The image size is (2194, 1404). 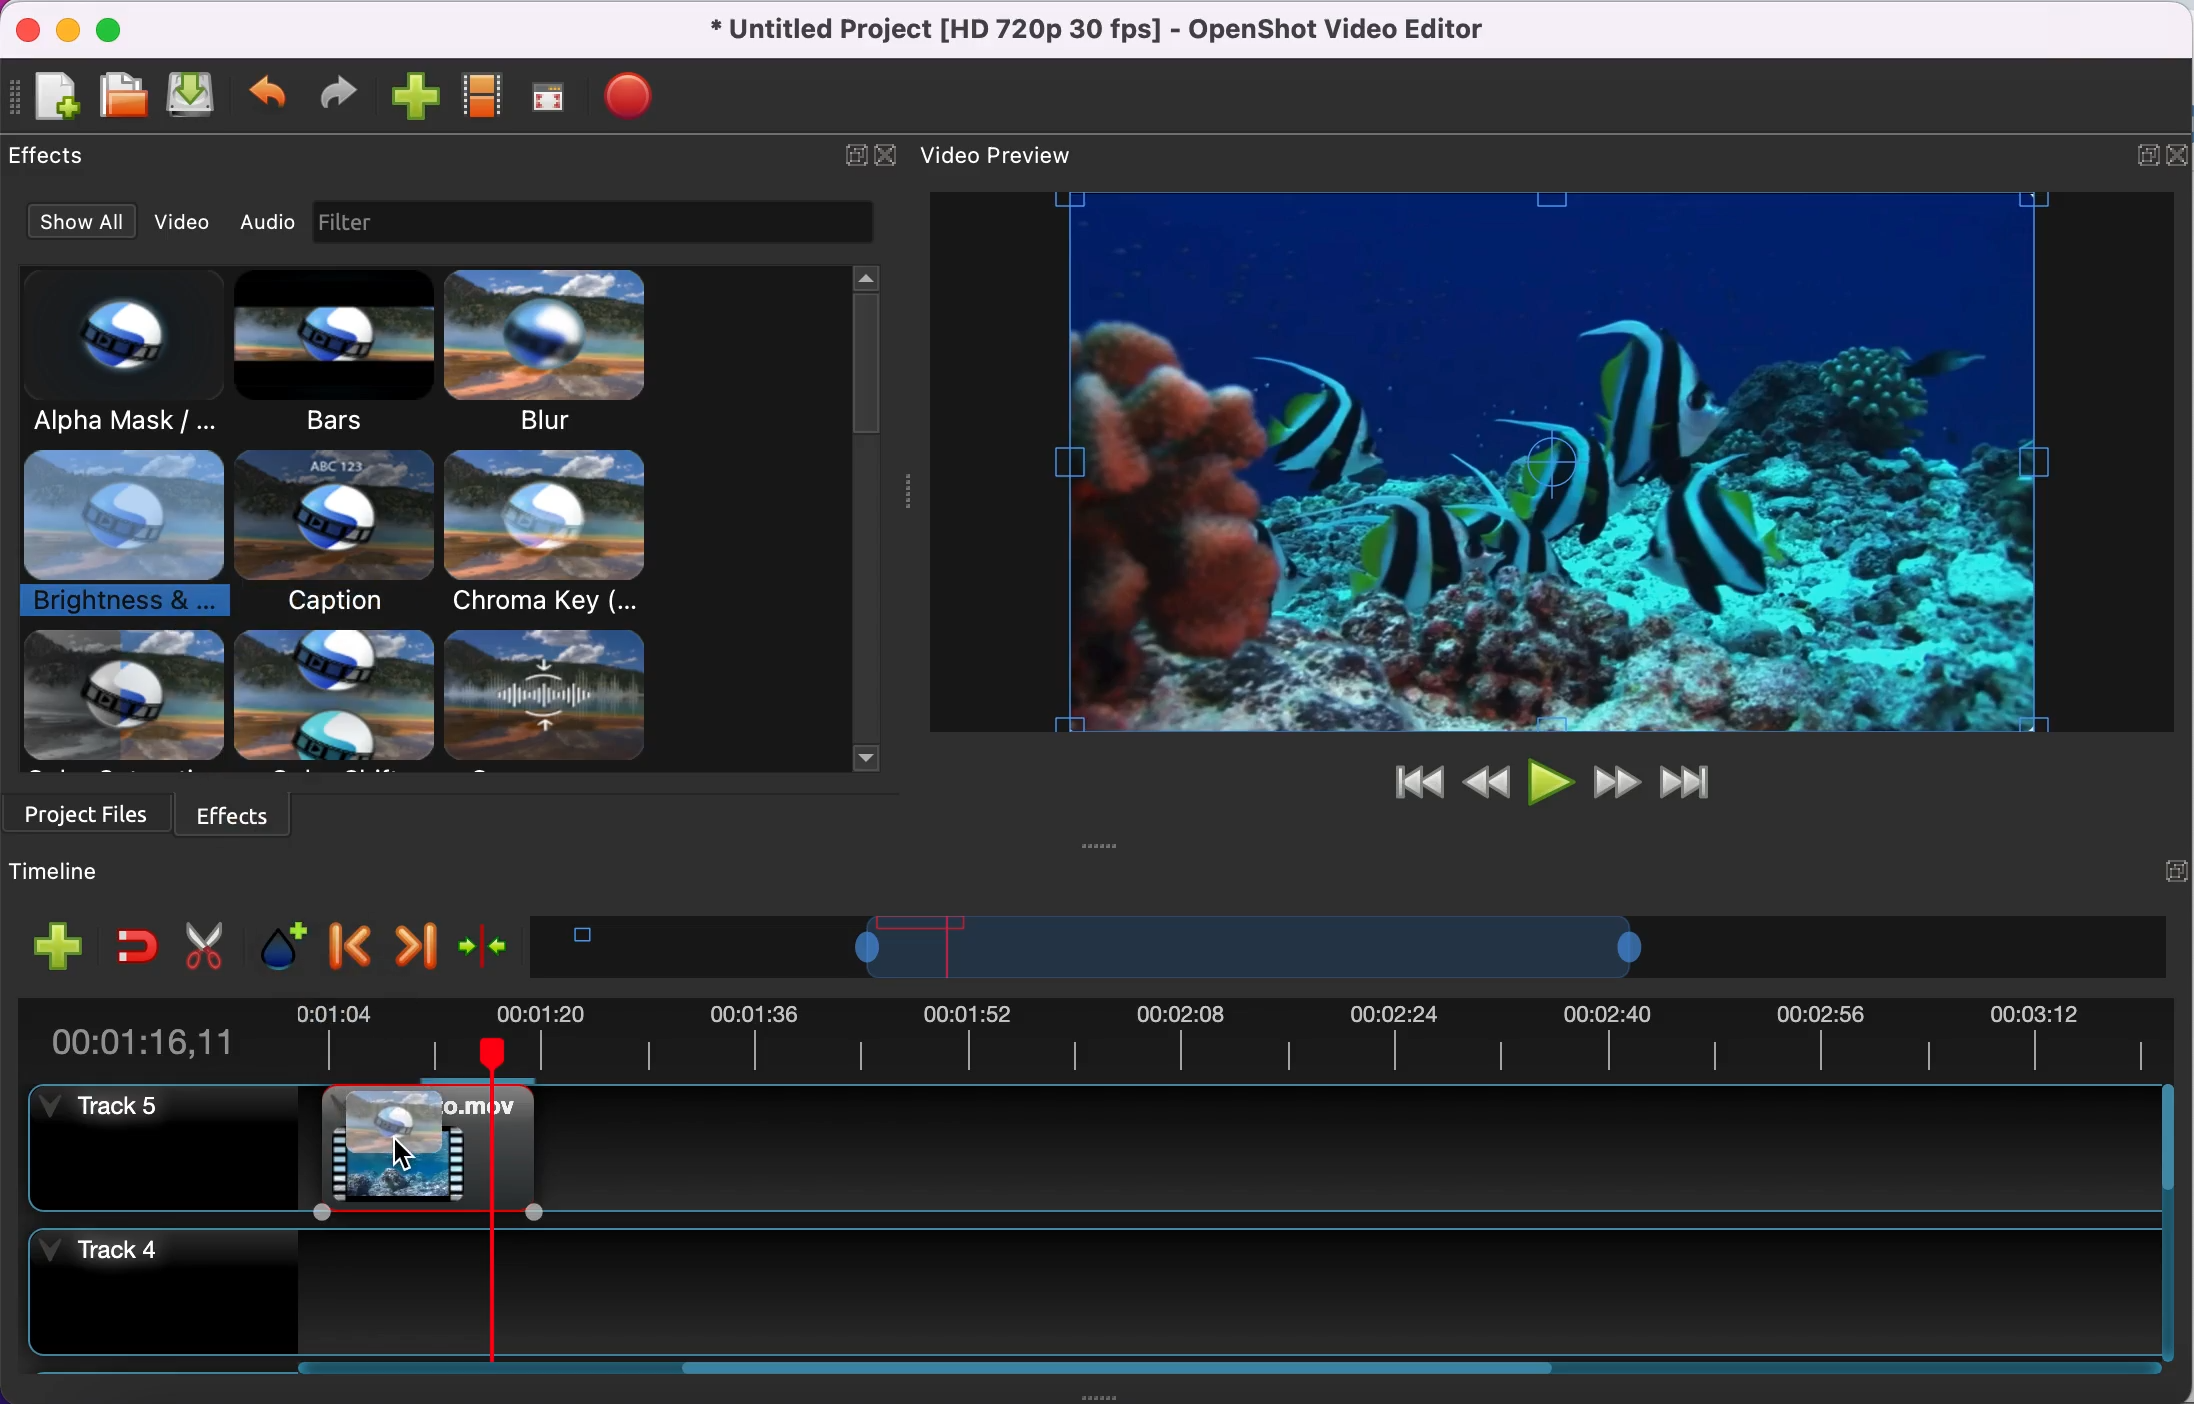 I want to click on Cursor, so click(x=403, y=1154).